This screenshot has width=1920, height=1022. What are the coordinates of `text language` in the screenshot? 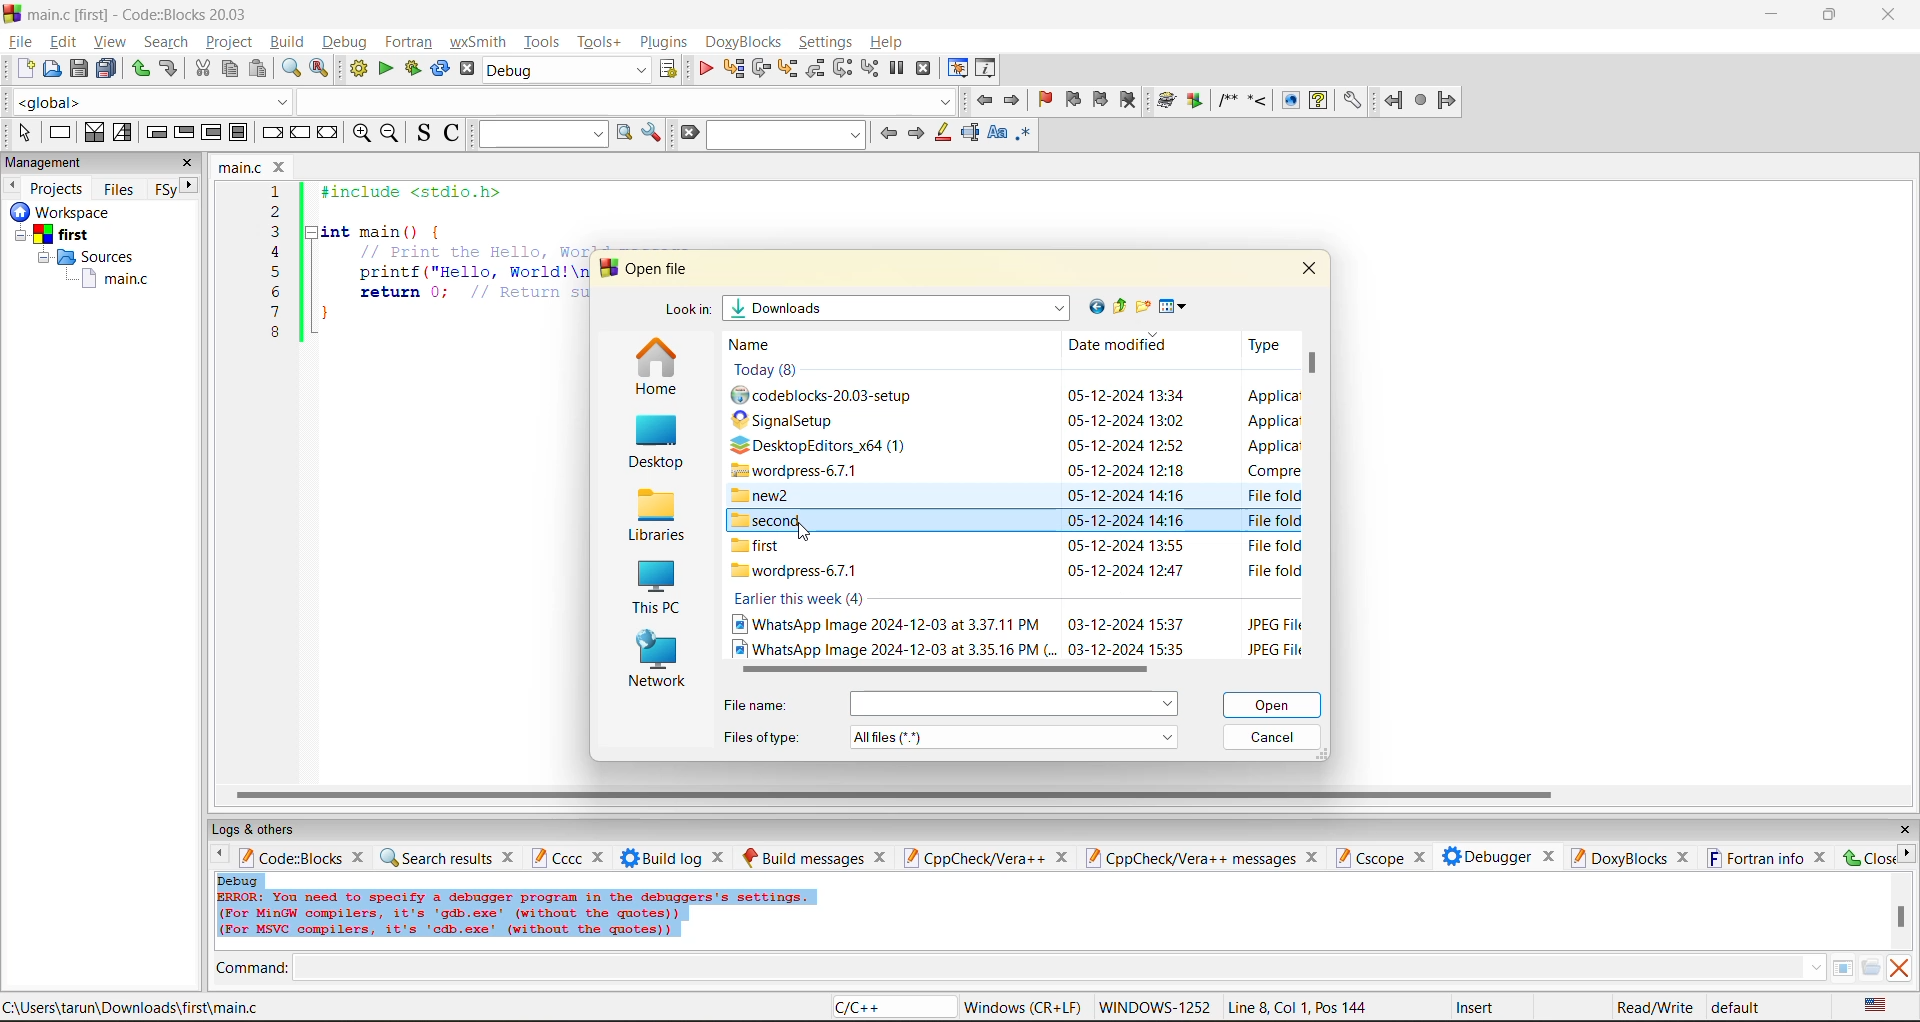 It's located at (1877, 1005).